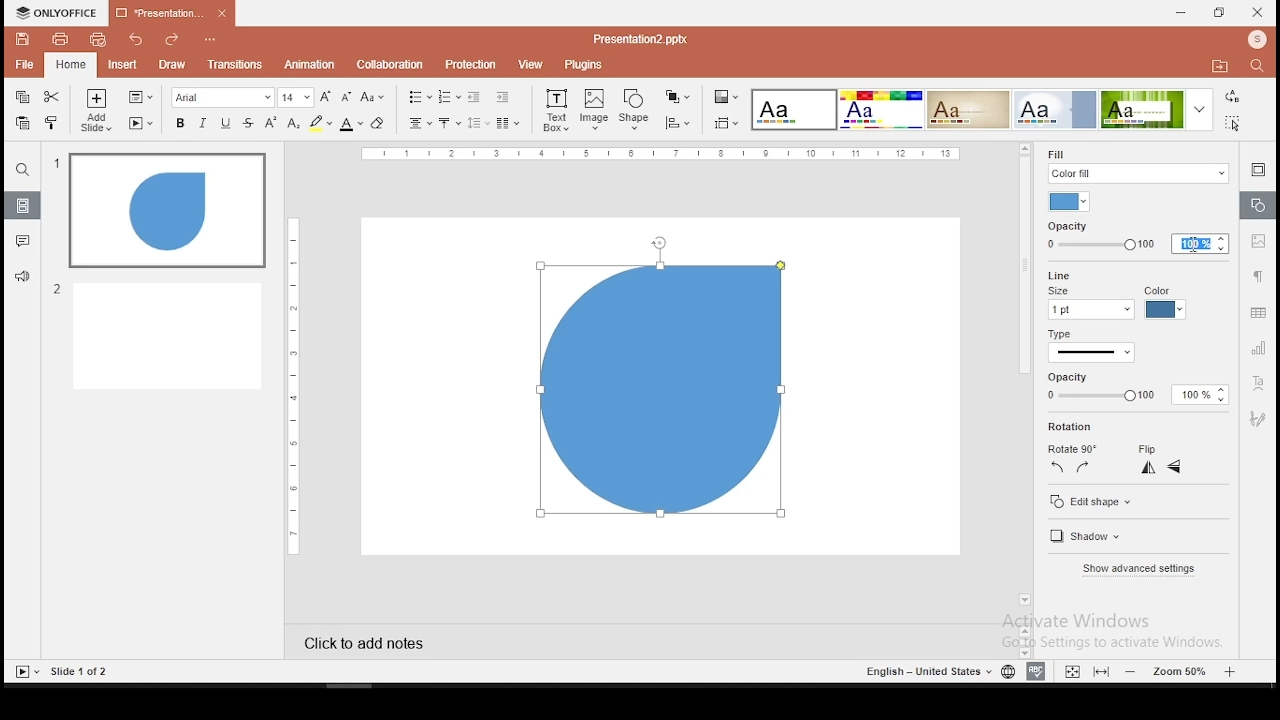 Image resolution: width=1280 pixels, height=720 pixels. What do you see at coordinates (134, 39) in the screenshot?
I see `undo` at bounding box center [134, 39].